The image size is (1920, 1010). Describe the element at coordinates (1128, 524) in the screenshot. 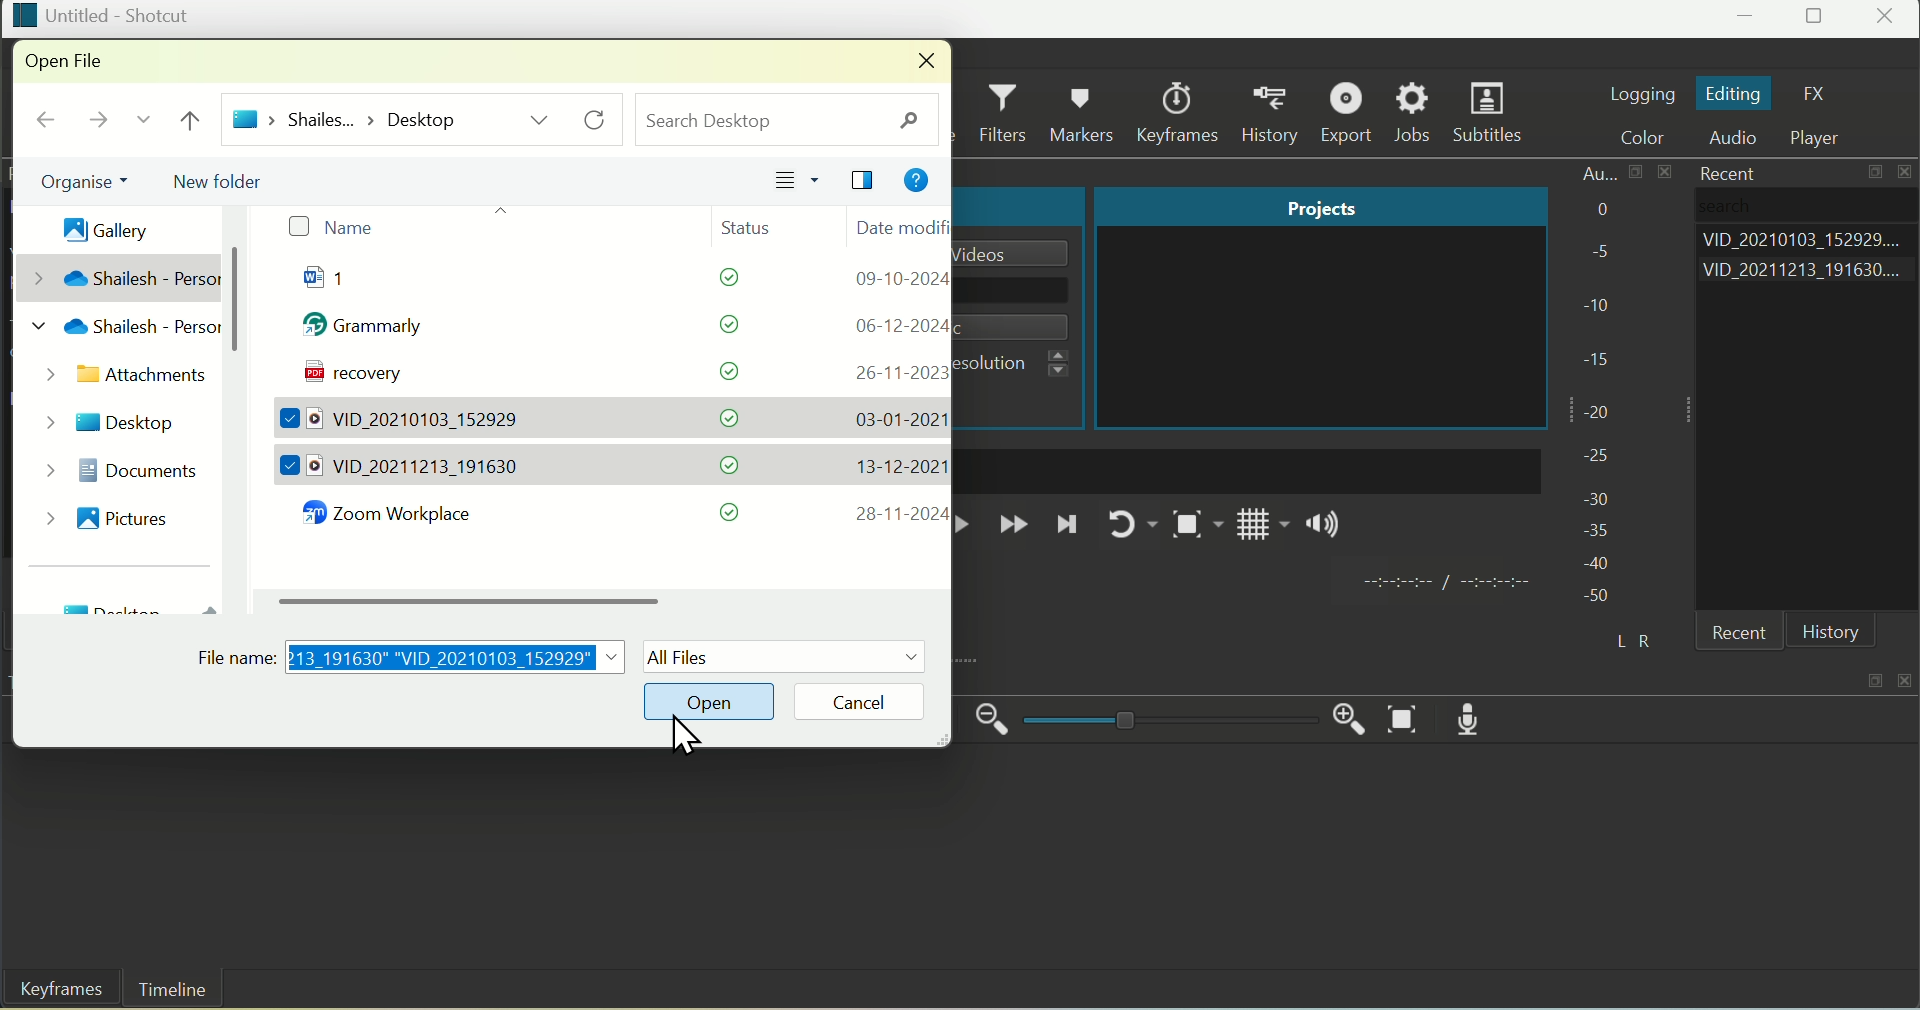

I see `Play Again` at that location.